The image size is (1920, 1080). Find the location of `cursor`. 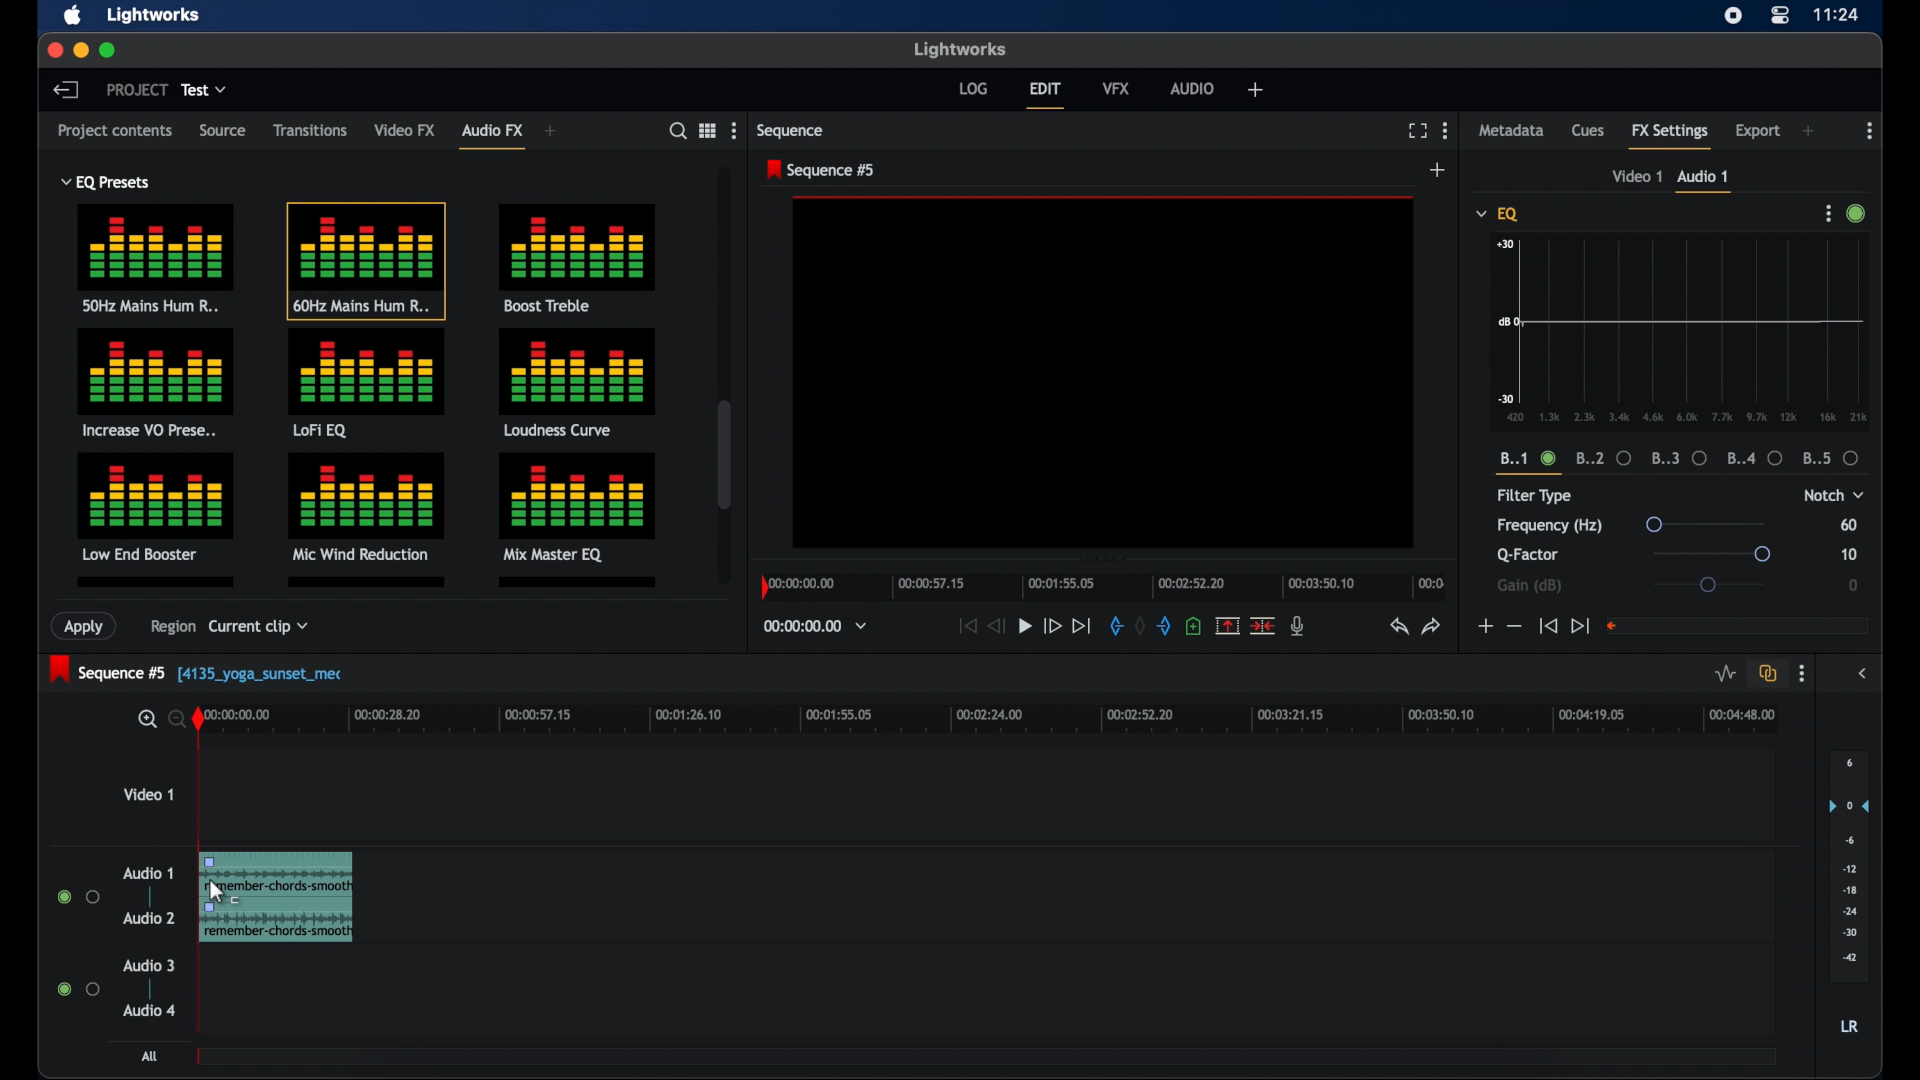

cursor is located at coordinates (210, 895).